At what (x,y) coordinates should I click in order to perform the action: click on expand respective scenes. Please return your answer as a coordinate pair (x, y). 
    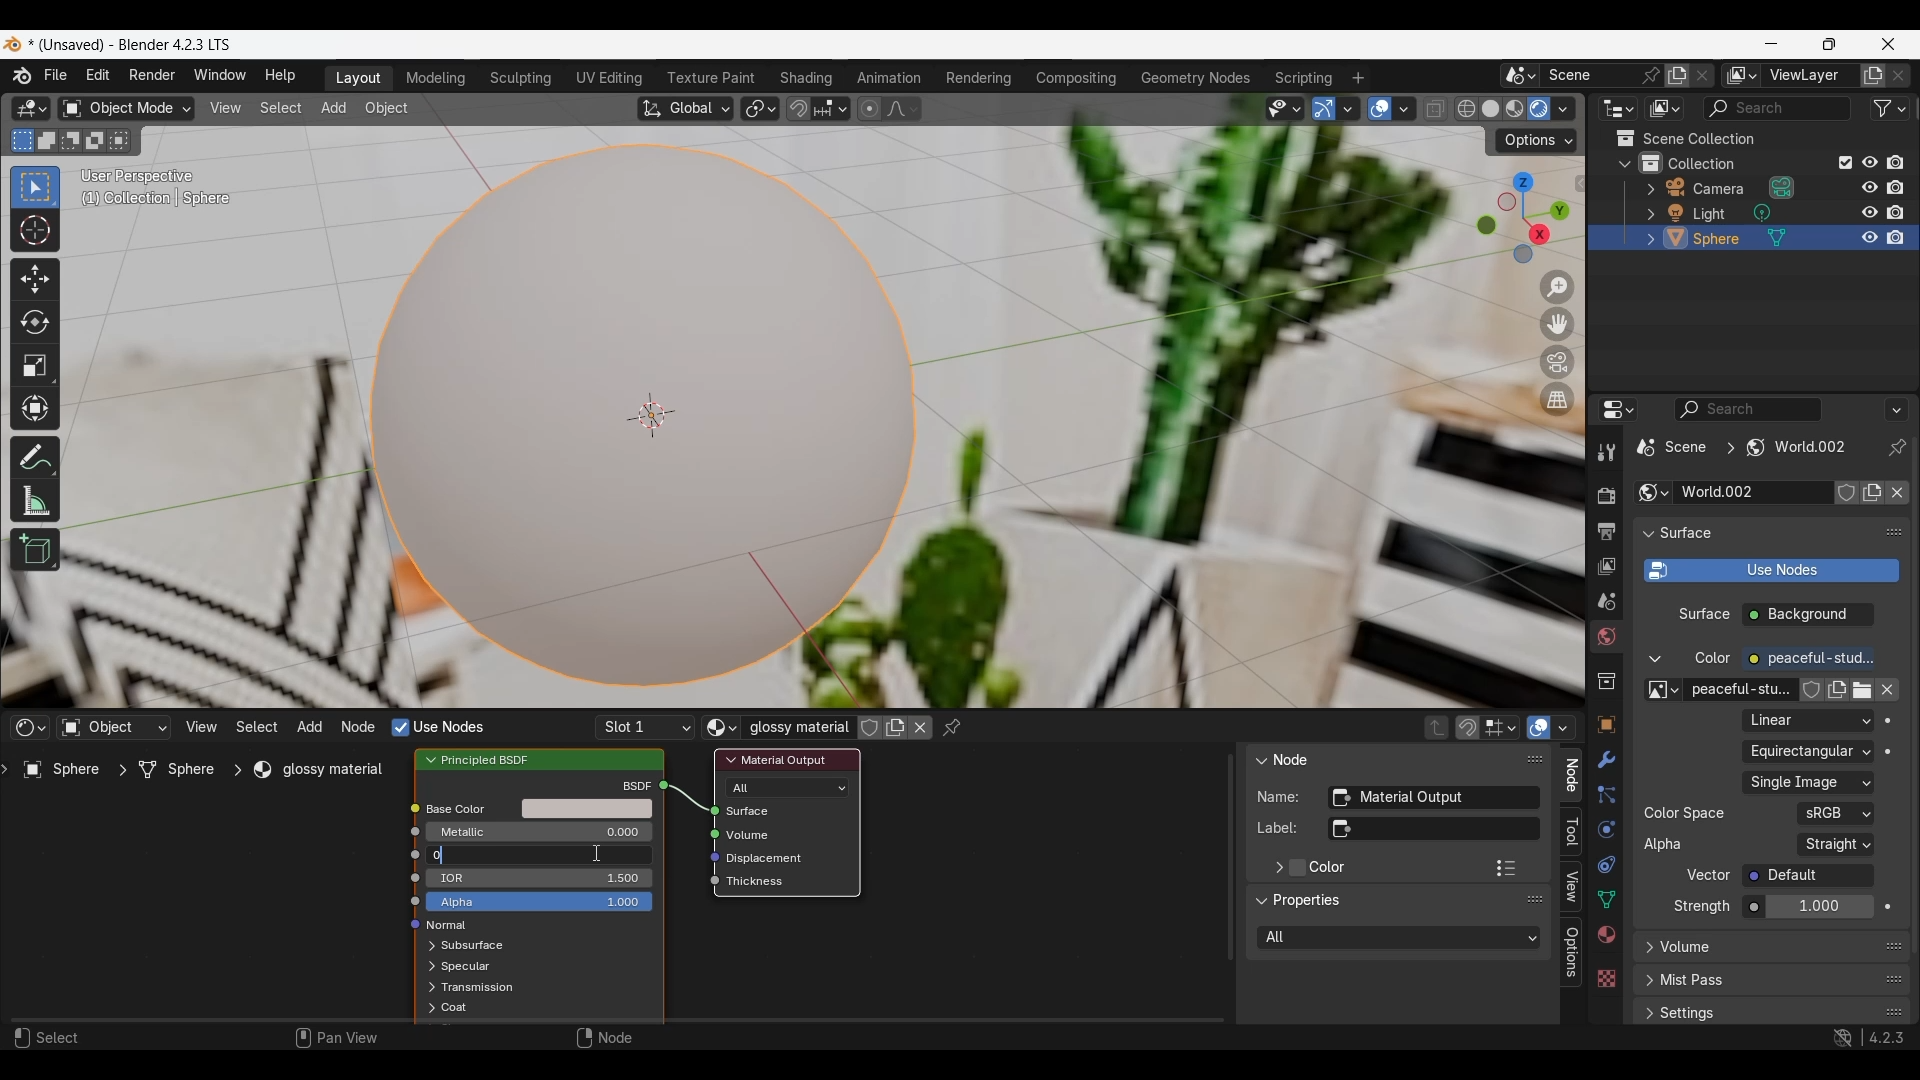
    Looking at the image, I should click on (1645, 214).